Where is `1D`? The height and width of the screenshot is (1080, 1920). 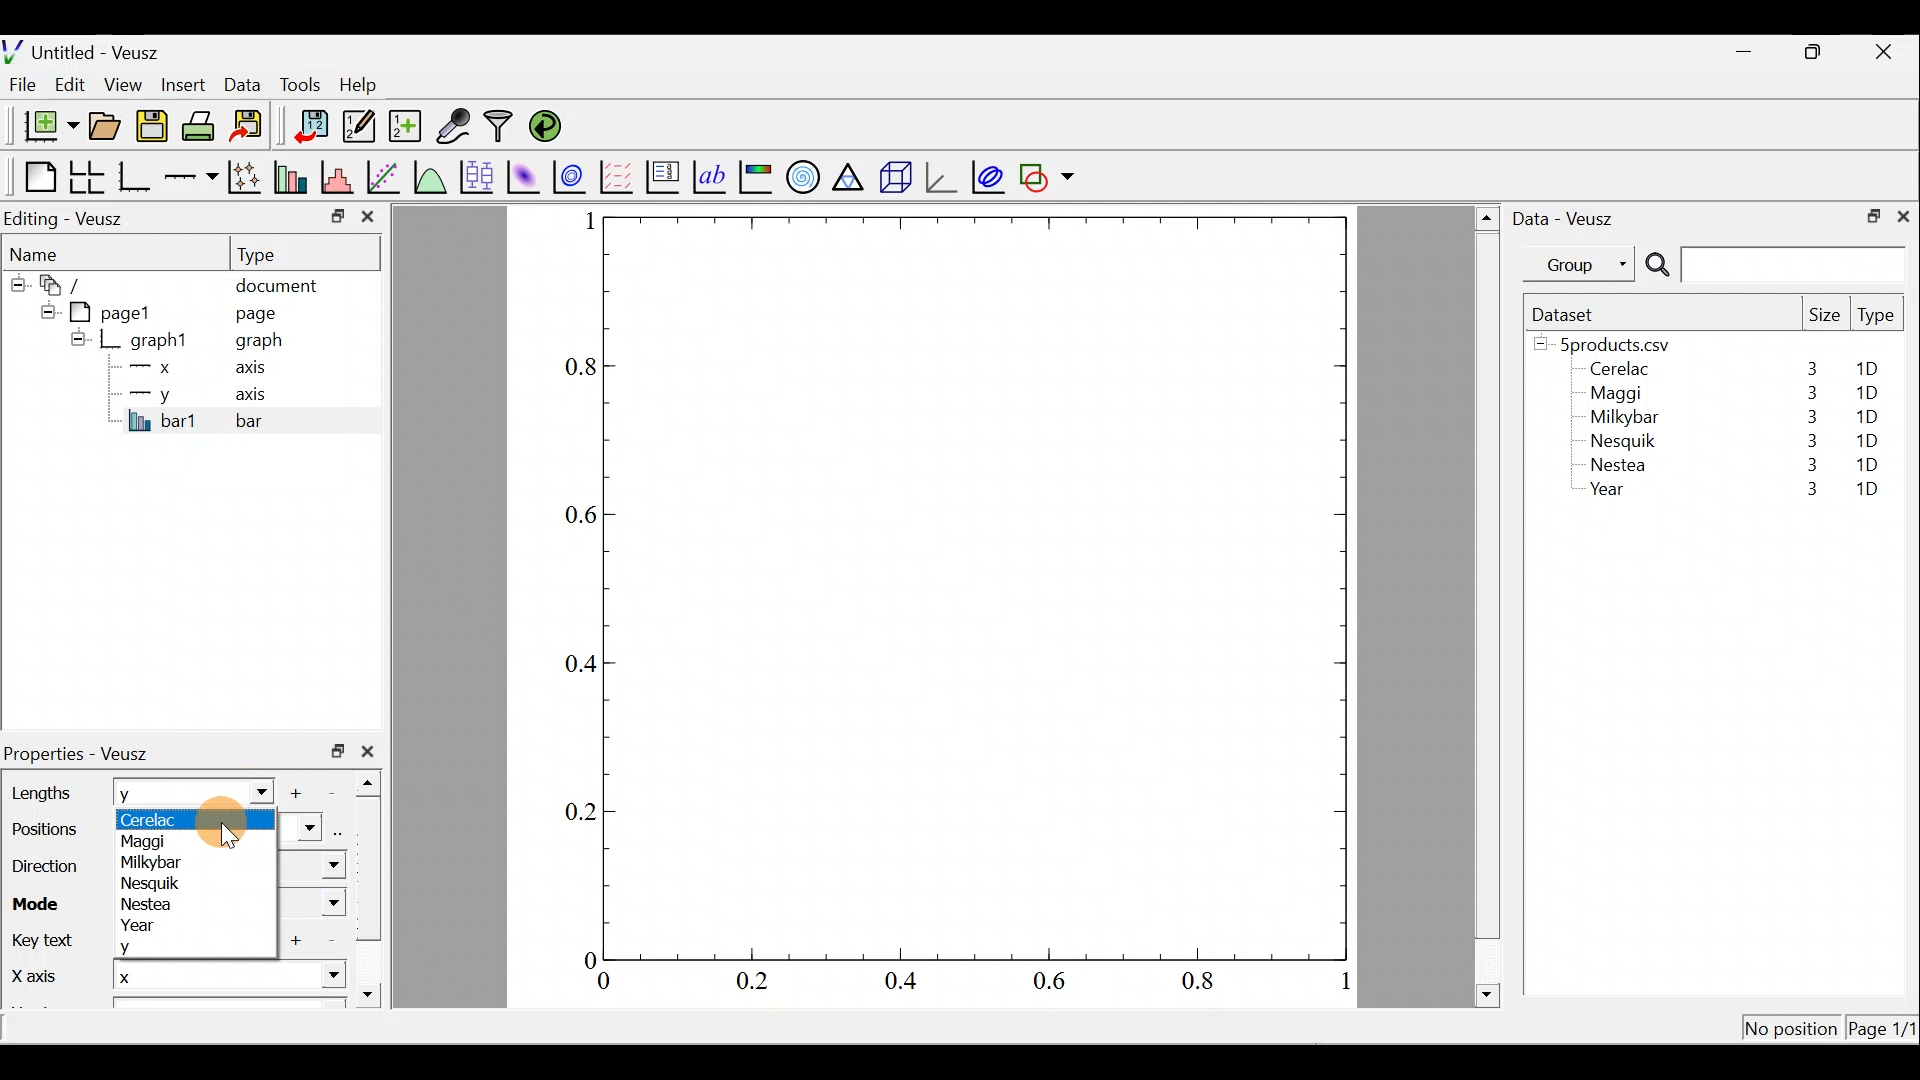 1D is located at coordinates (1867, 491).